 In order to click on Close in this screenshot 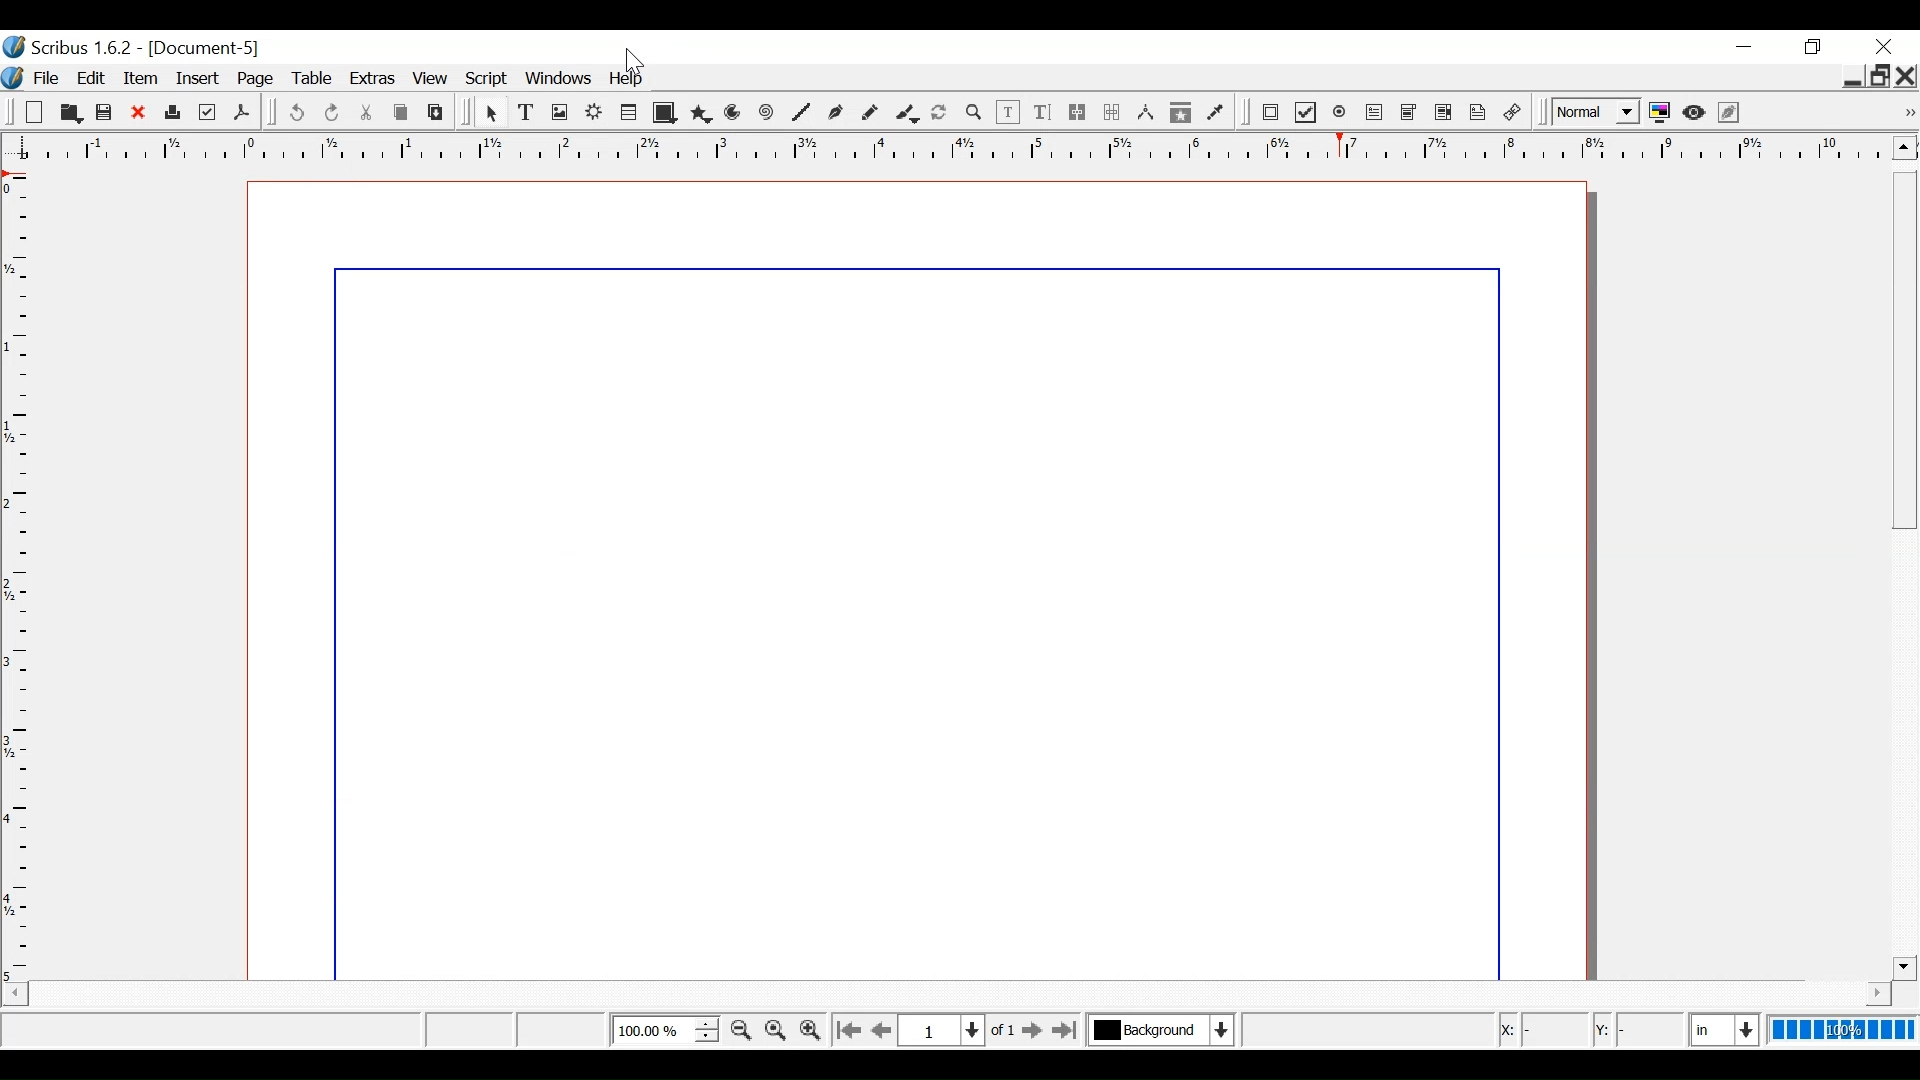, I will do `click(1883, 46)`.